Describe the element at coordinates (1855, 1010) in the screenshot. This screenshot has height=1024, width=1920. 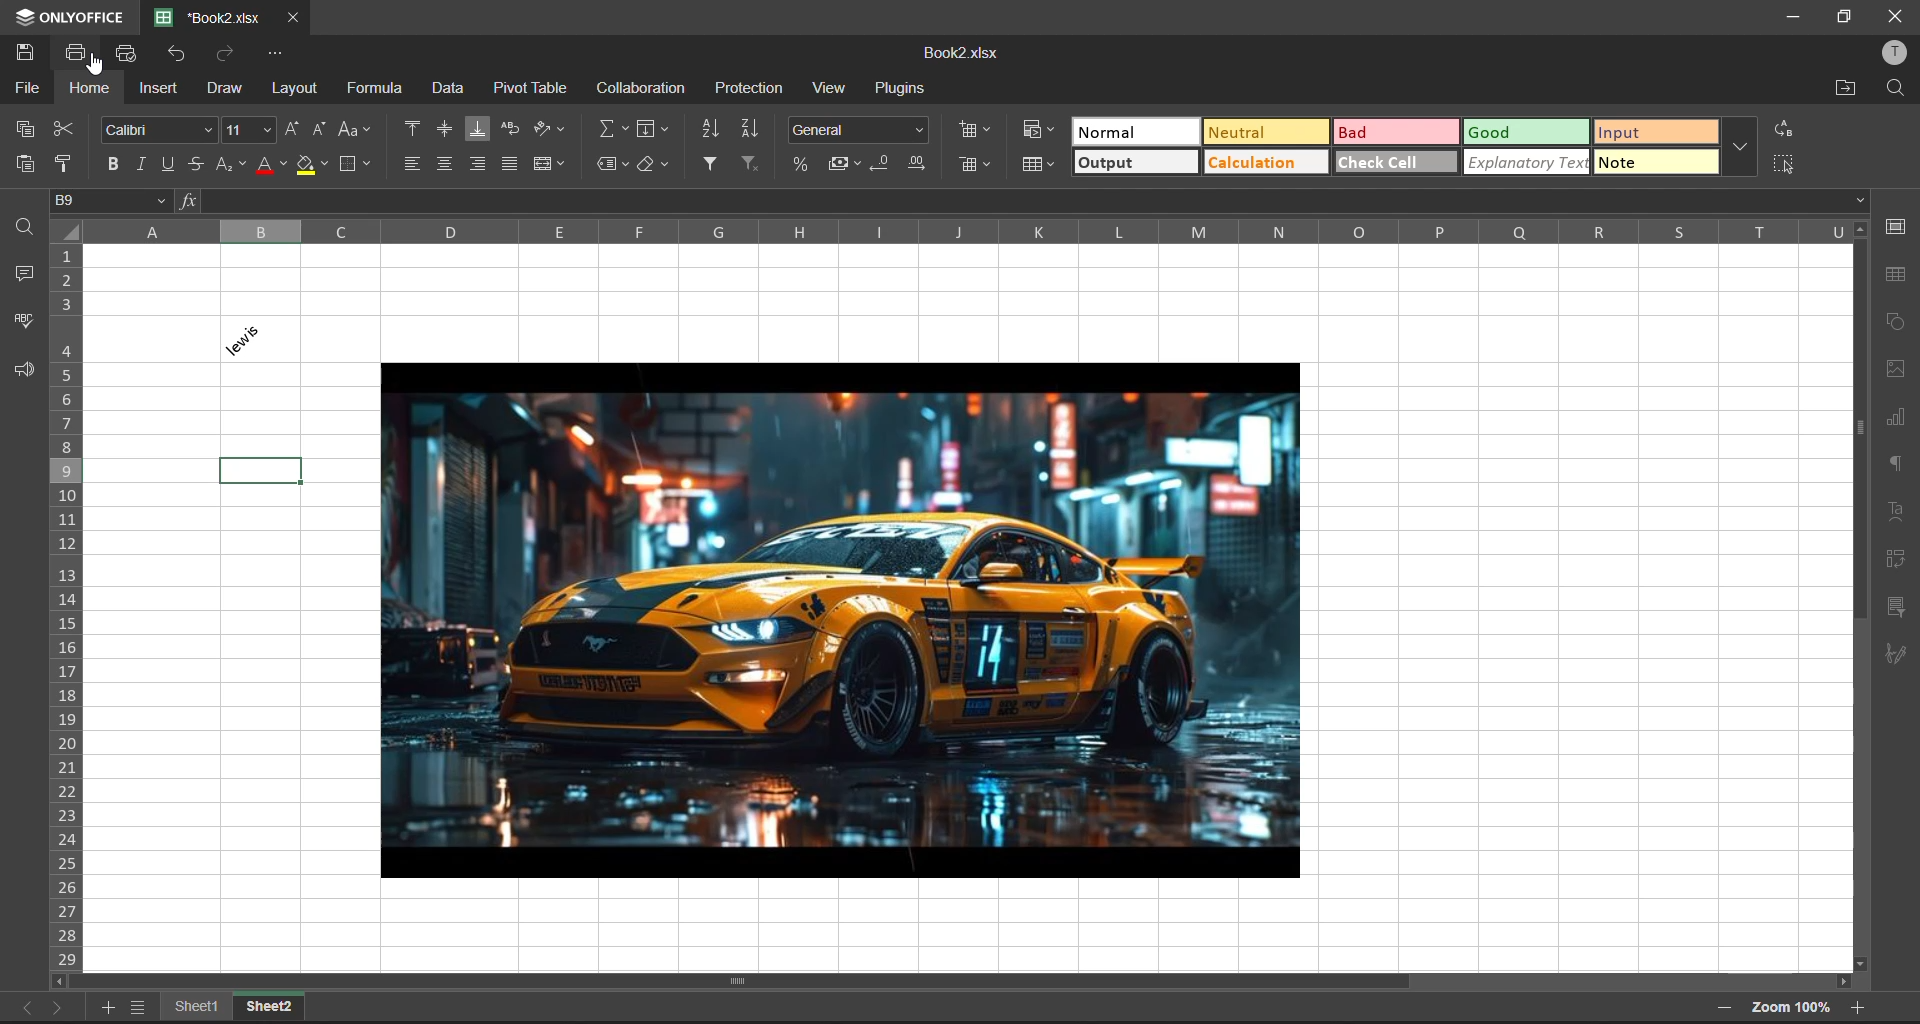
I see `zoom in` at that location.